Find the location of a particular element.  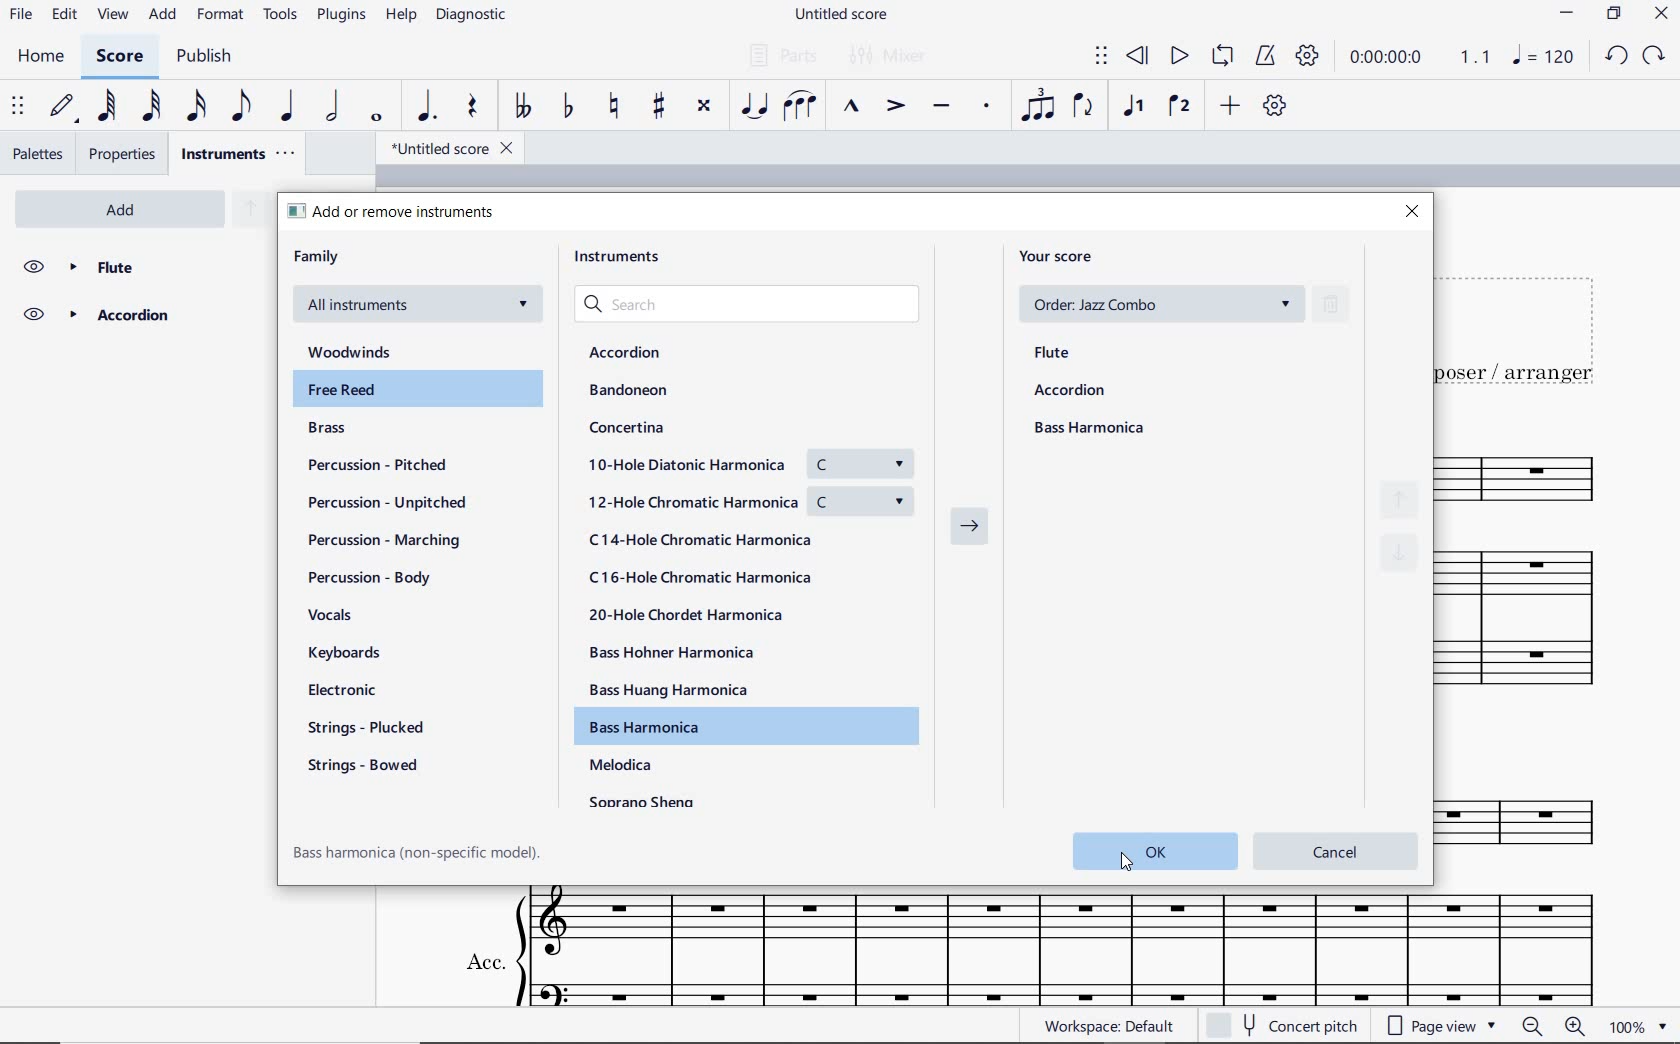

16th note is located at coordinates (197, 106).